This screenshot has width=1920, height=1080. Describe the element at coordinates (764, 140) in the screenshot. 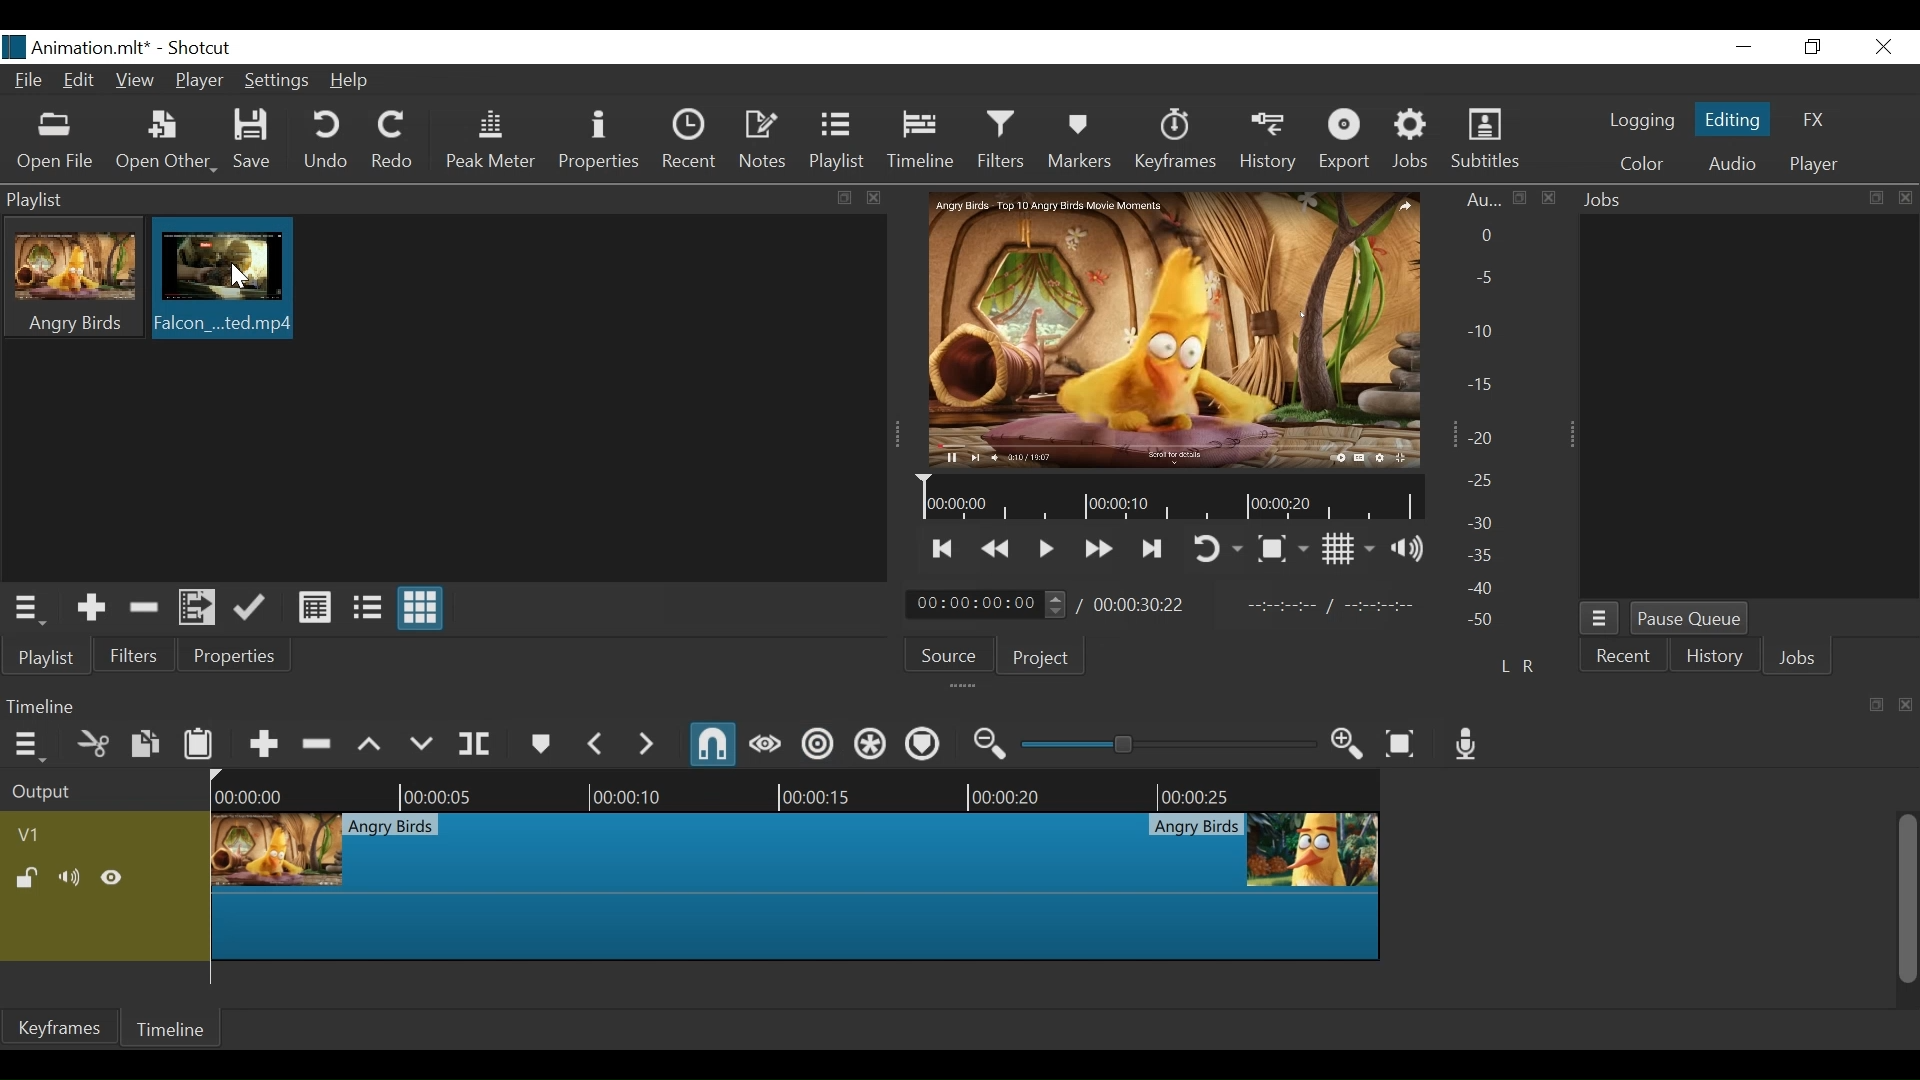

I see `Notes` at that location.